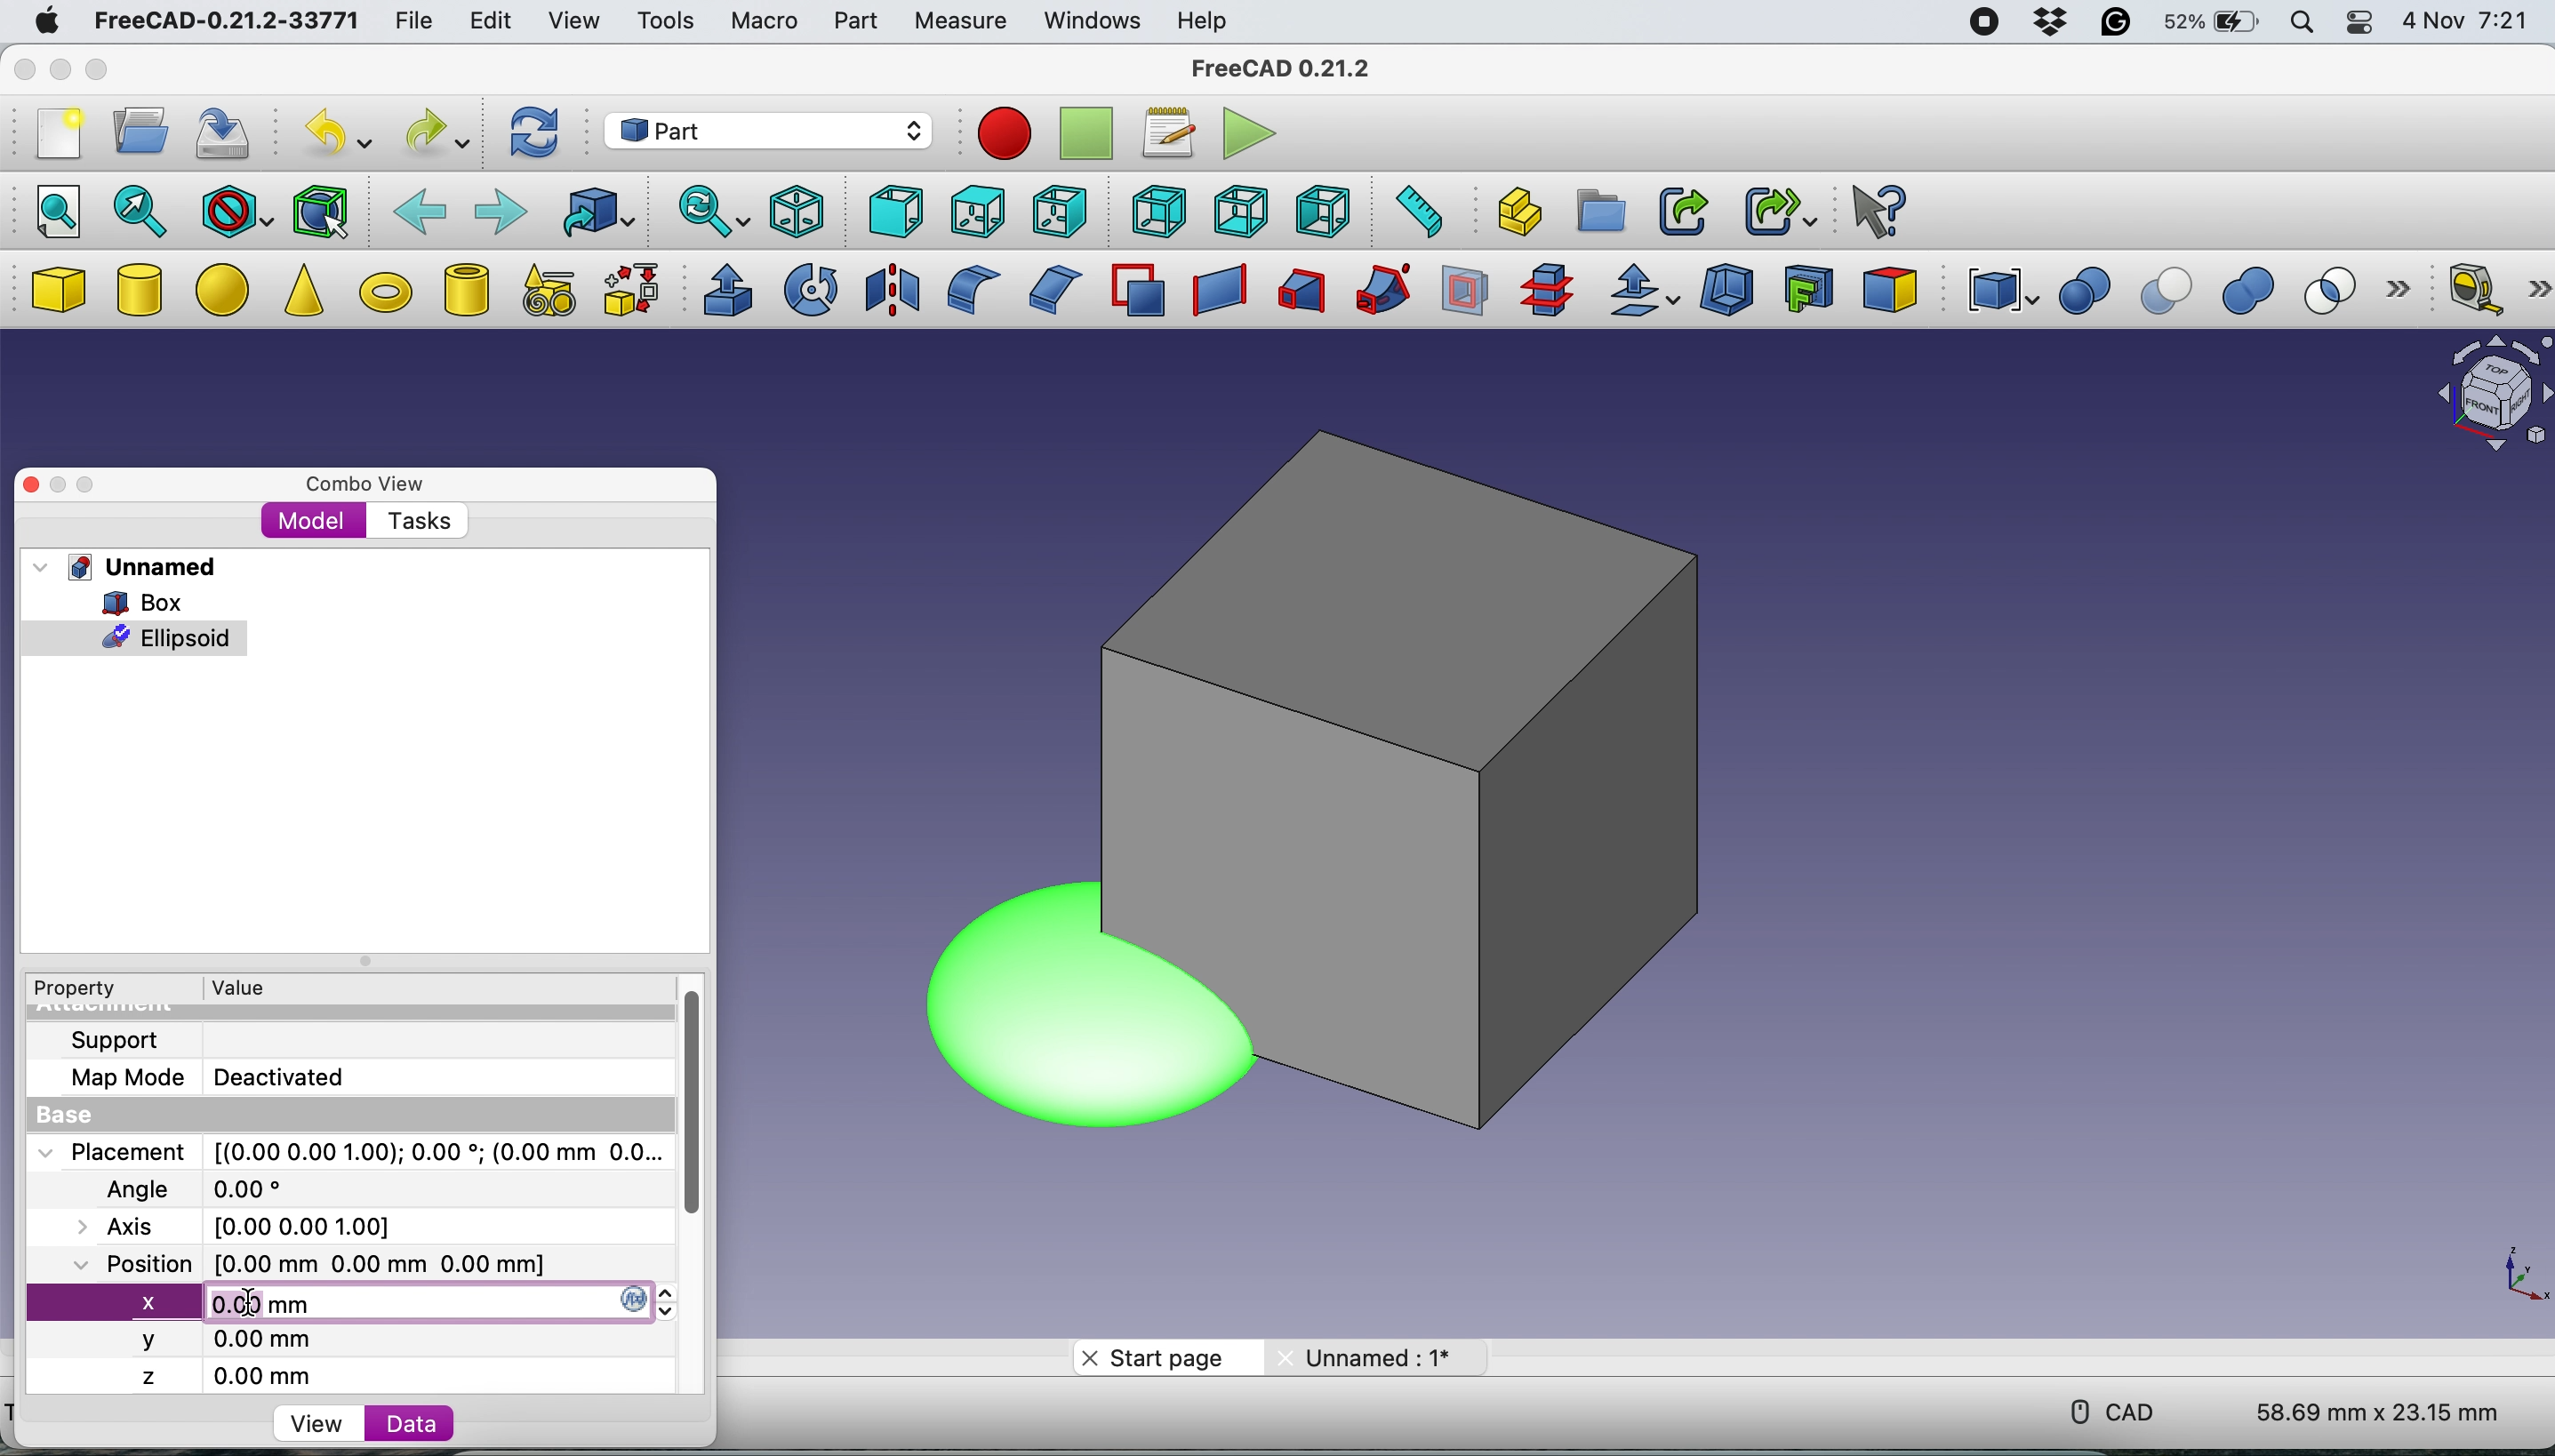  What do you see at coordinates (358, 478) in the screenshot?
I see `combo view` at bounding box center [358, 478].